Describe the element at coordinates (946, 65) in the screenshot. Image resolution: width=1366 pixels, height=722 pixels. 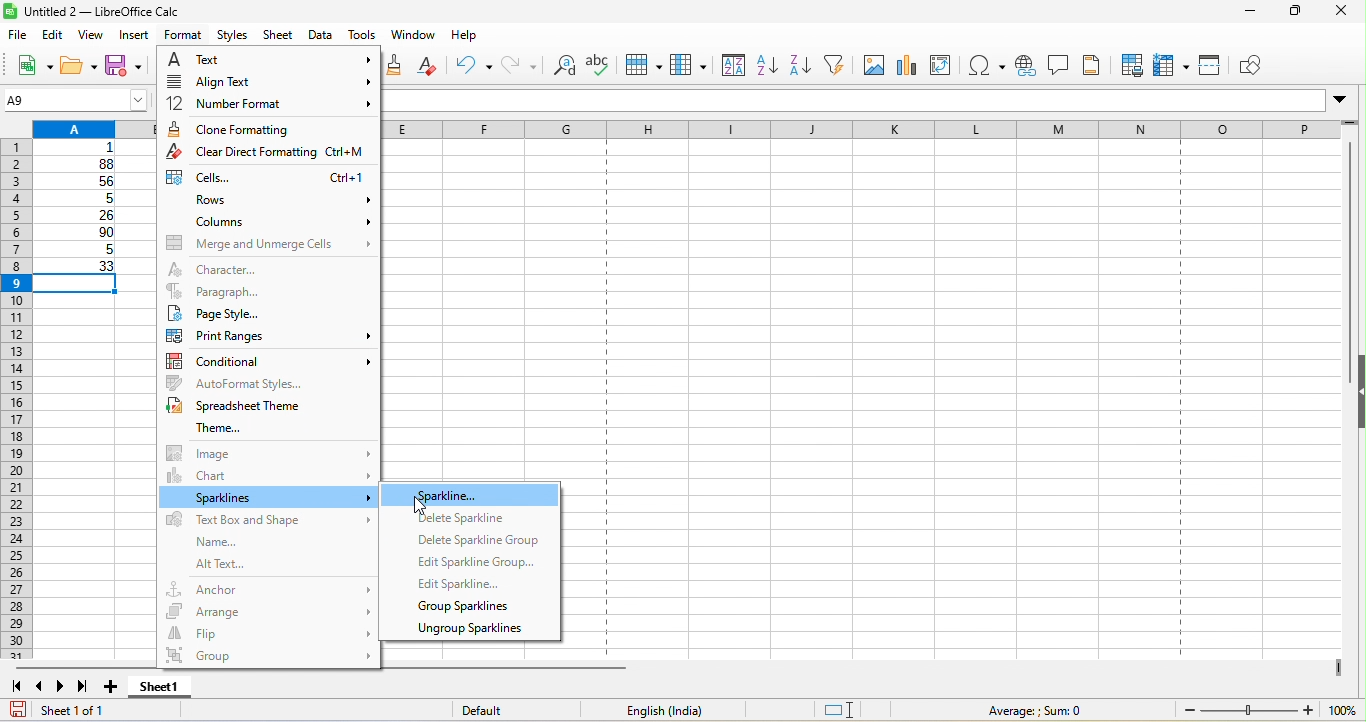
I see `edit pivot table` at that location.